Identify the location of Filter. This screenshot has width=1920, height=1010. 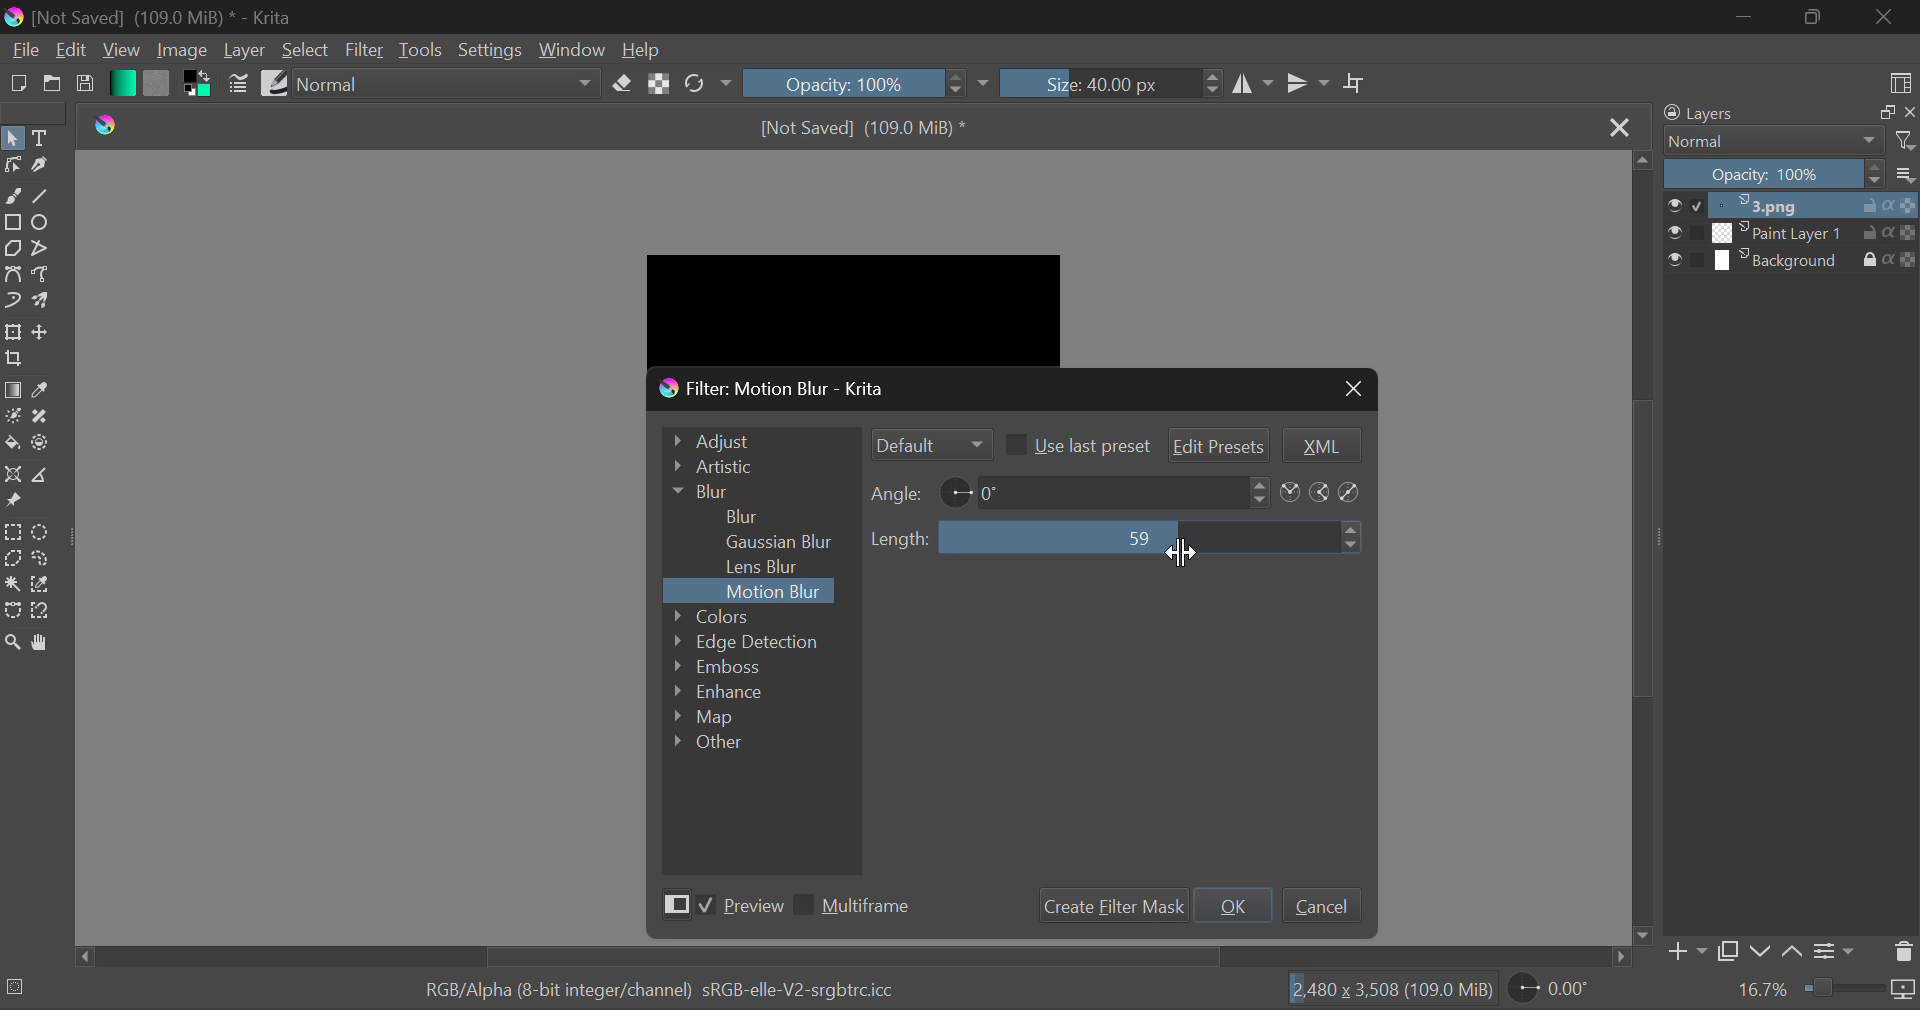
(364, 51).